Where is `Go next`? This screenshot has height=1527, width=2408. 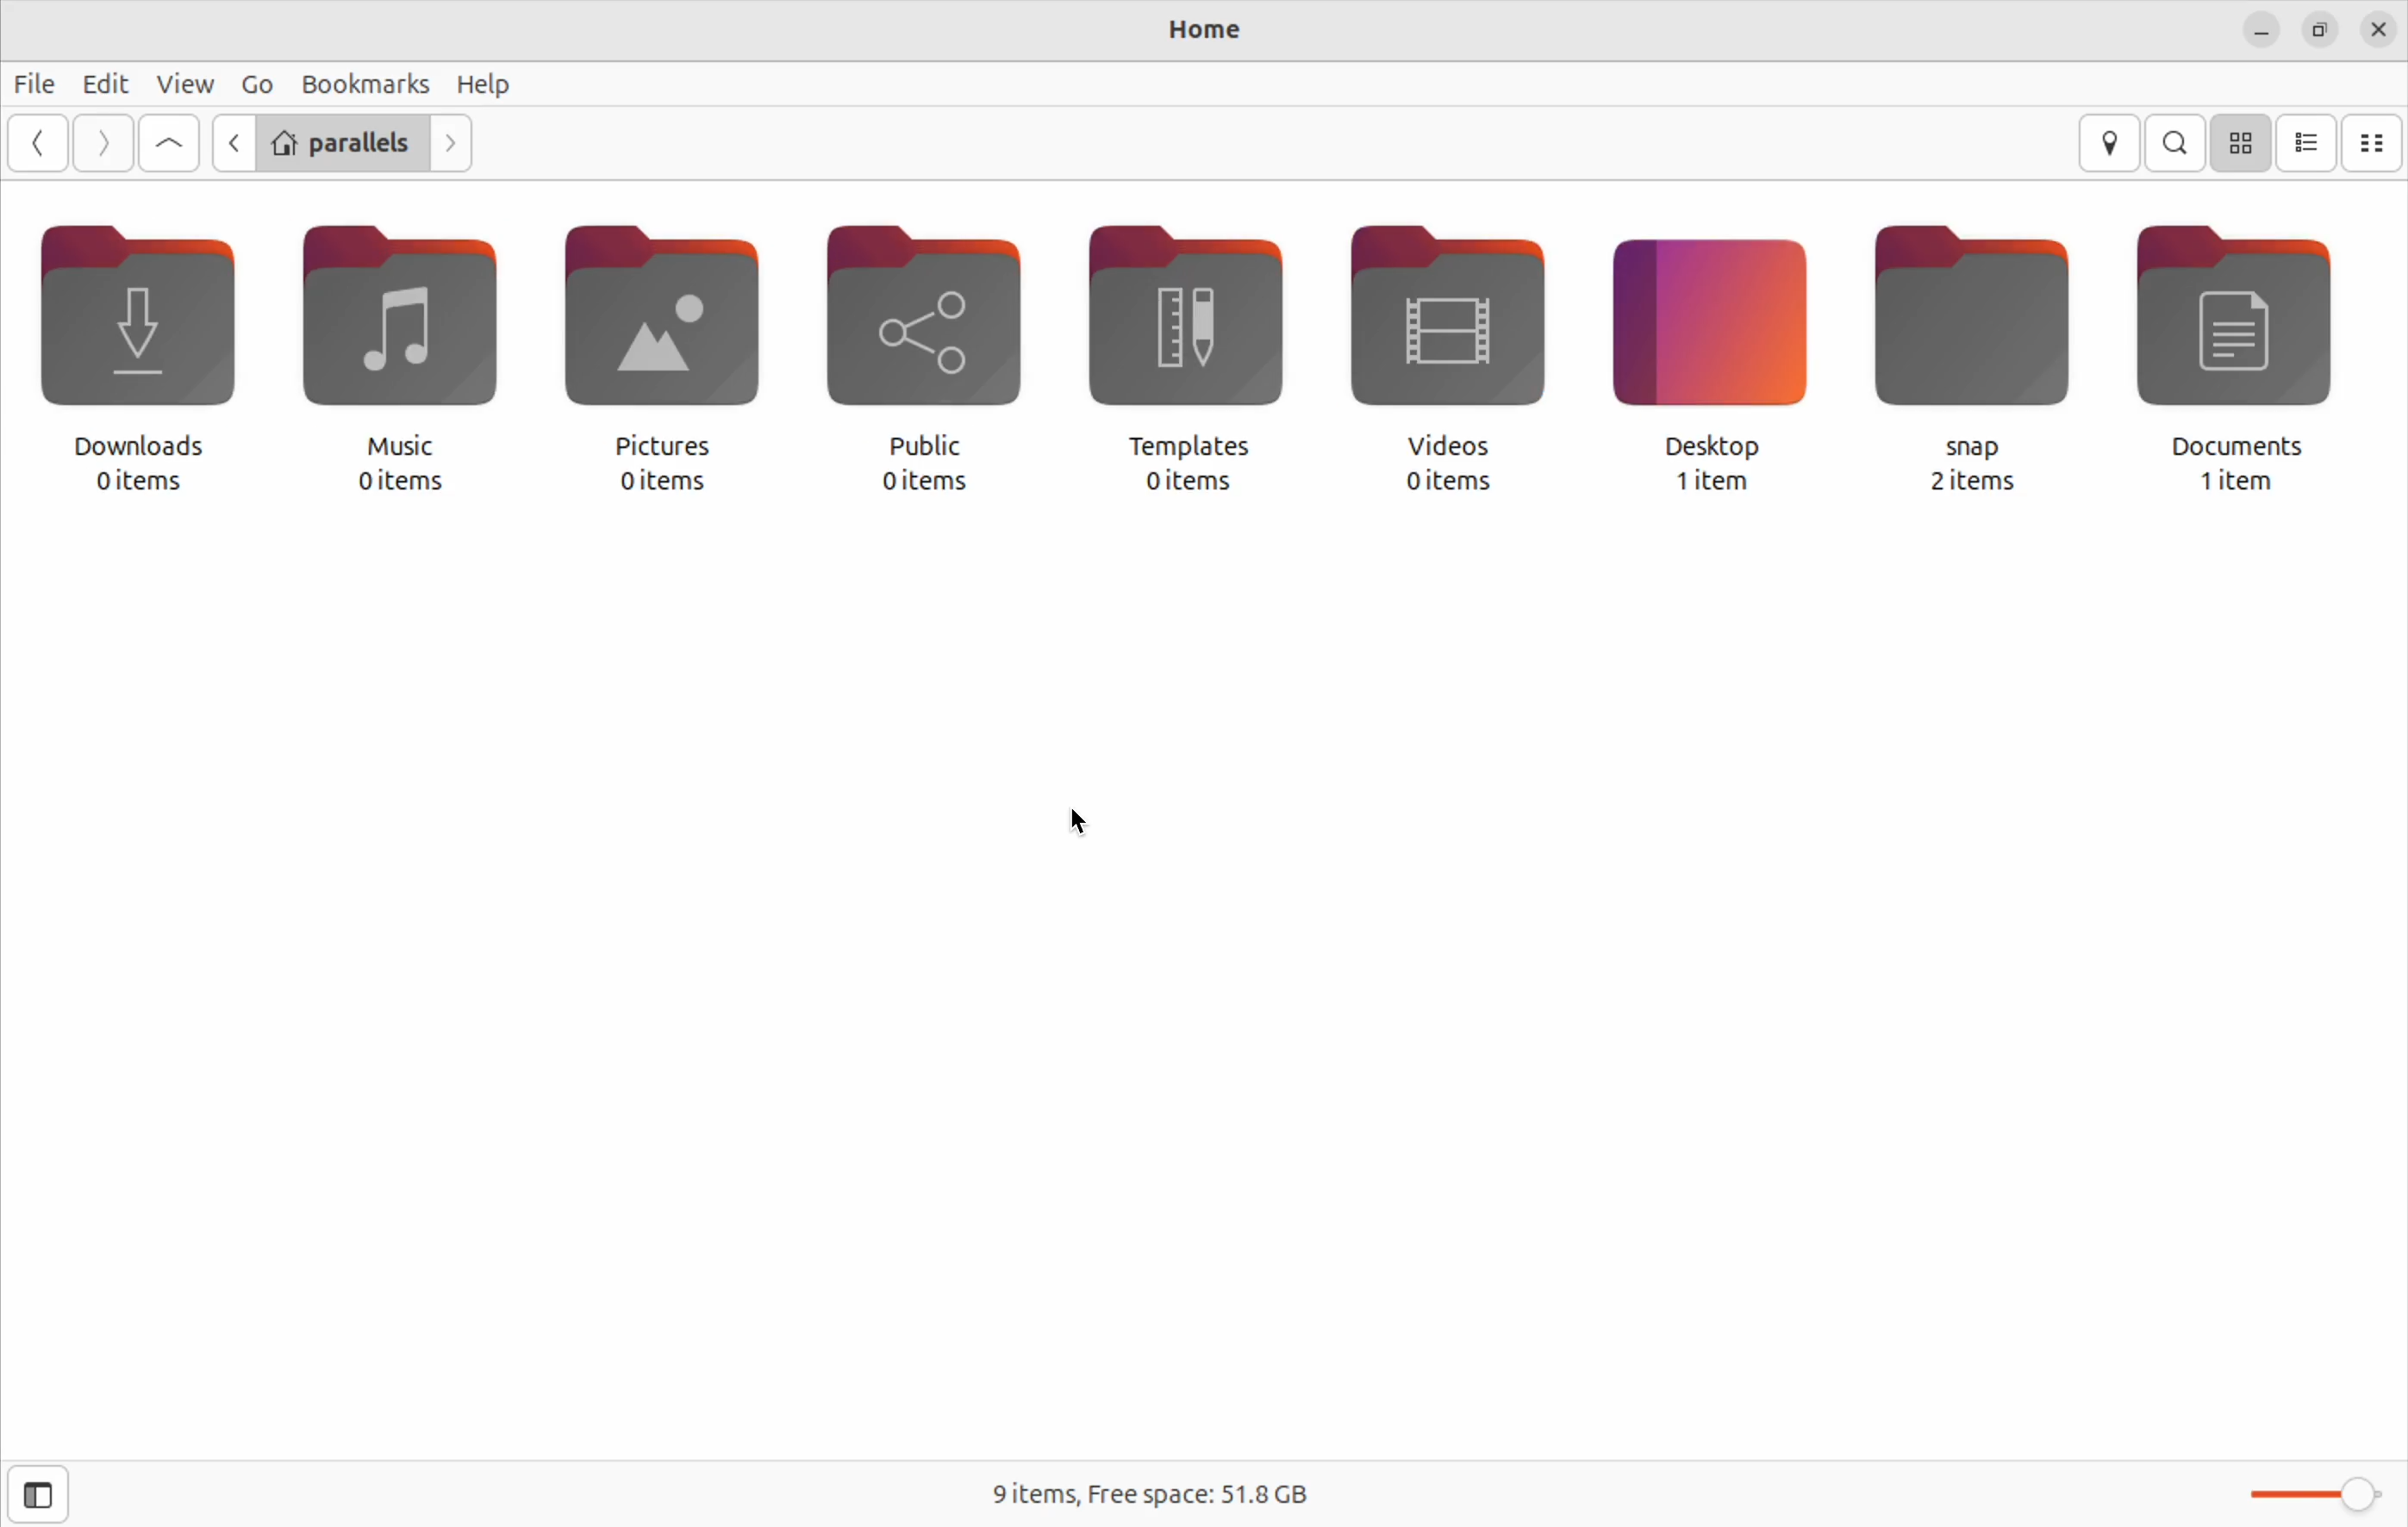
Go next is located at coordinates (457, 143).